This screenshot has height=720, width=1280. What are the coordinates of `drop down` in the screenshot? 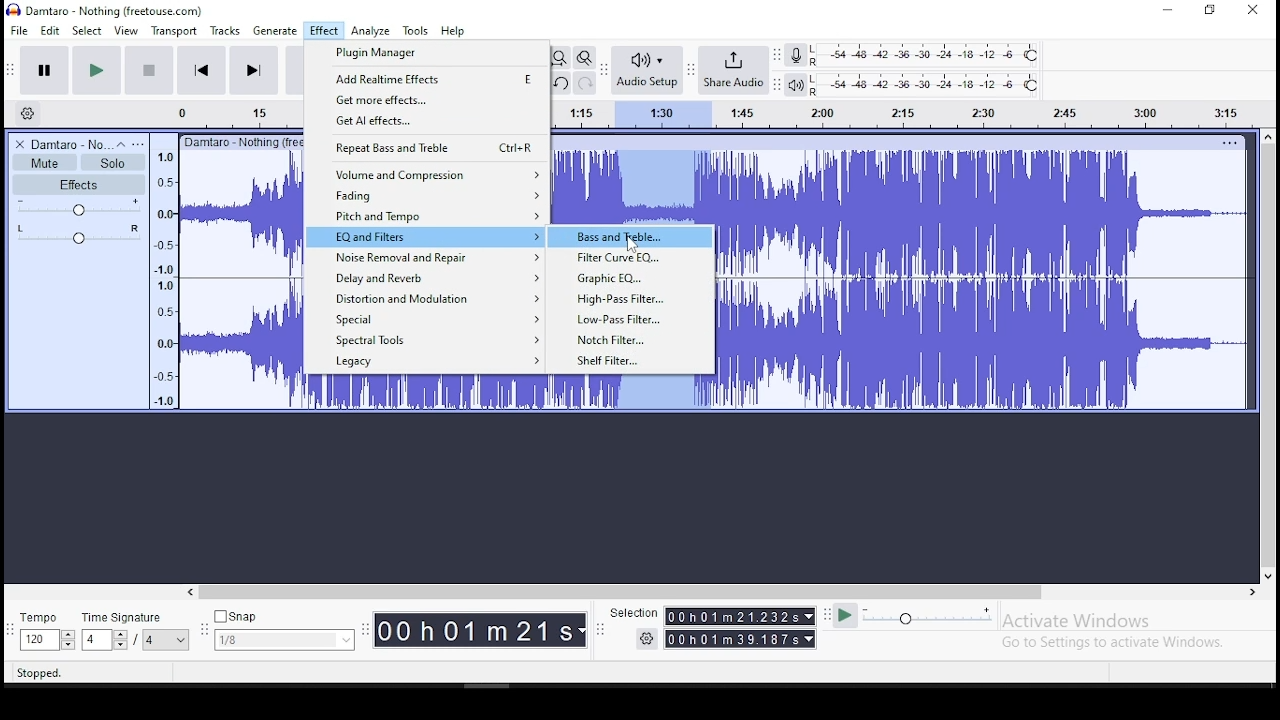 It's located at (119, 640).